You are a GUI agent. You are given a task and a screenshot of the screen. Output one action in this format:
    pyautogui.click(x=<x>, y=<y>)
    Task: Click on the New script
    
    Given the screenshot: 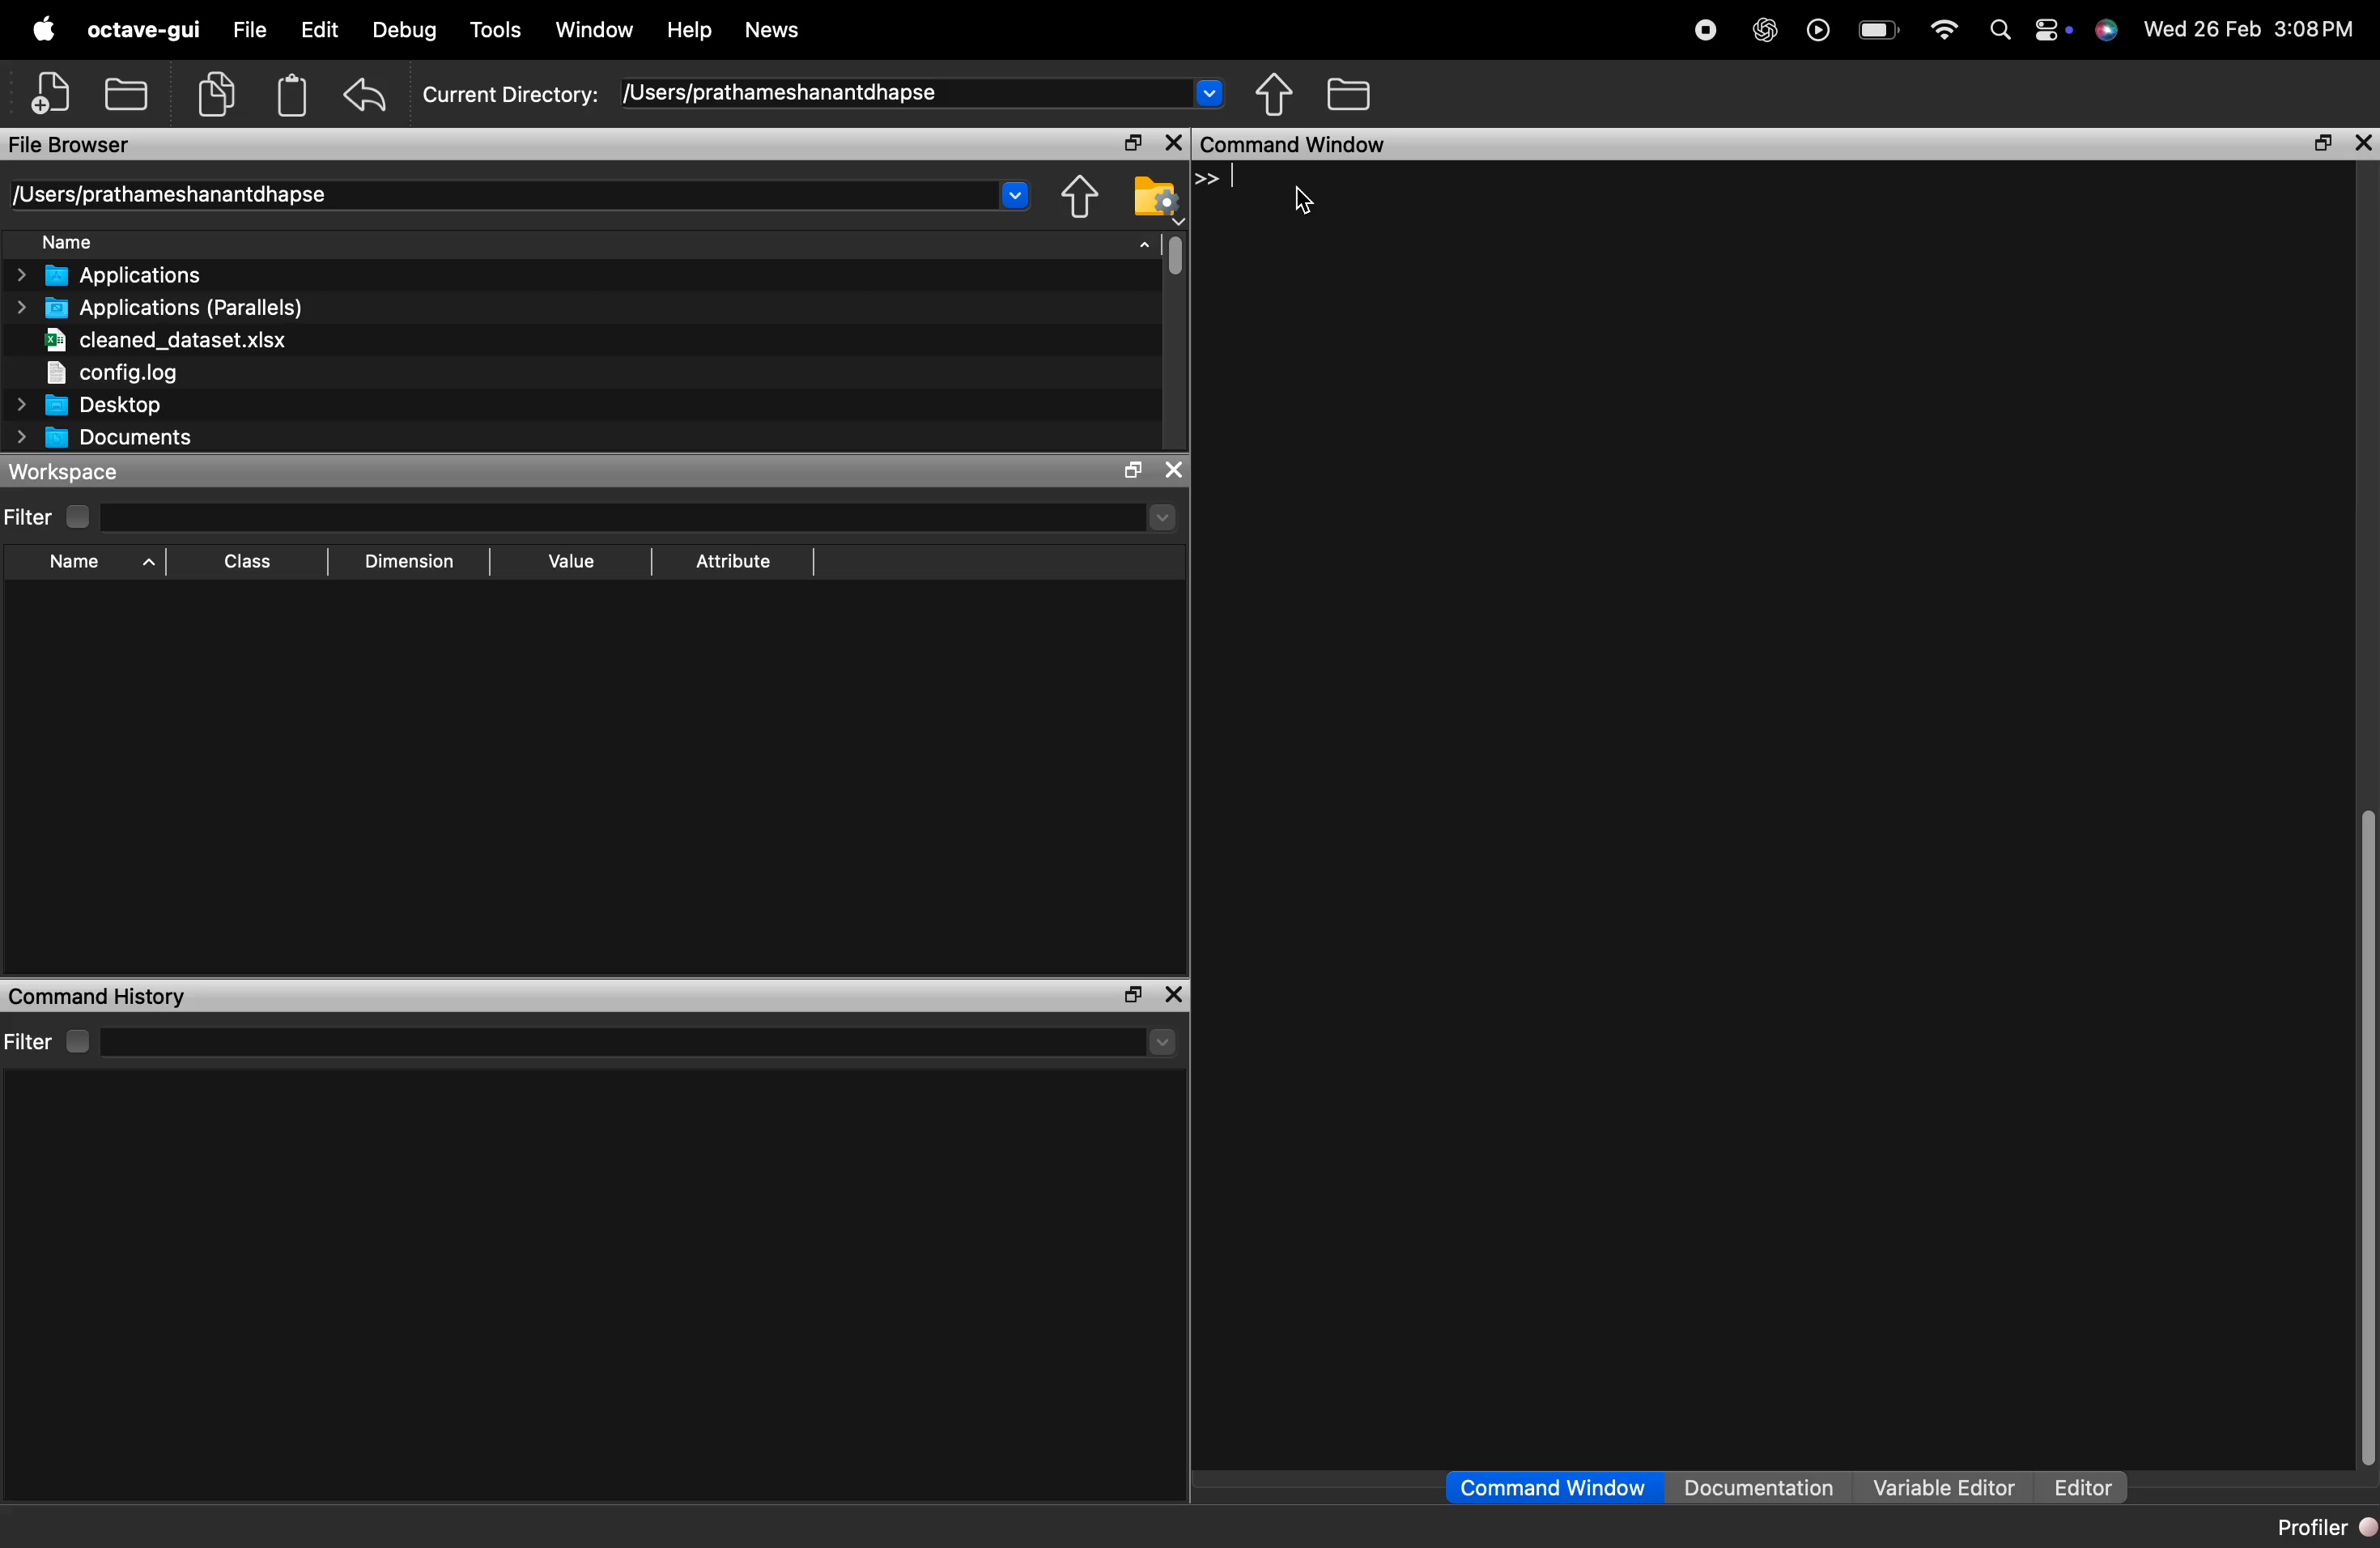 What is the action you would take?
    pyautogui.click(x=46, y=93)
    